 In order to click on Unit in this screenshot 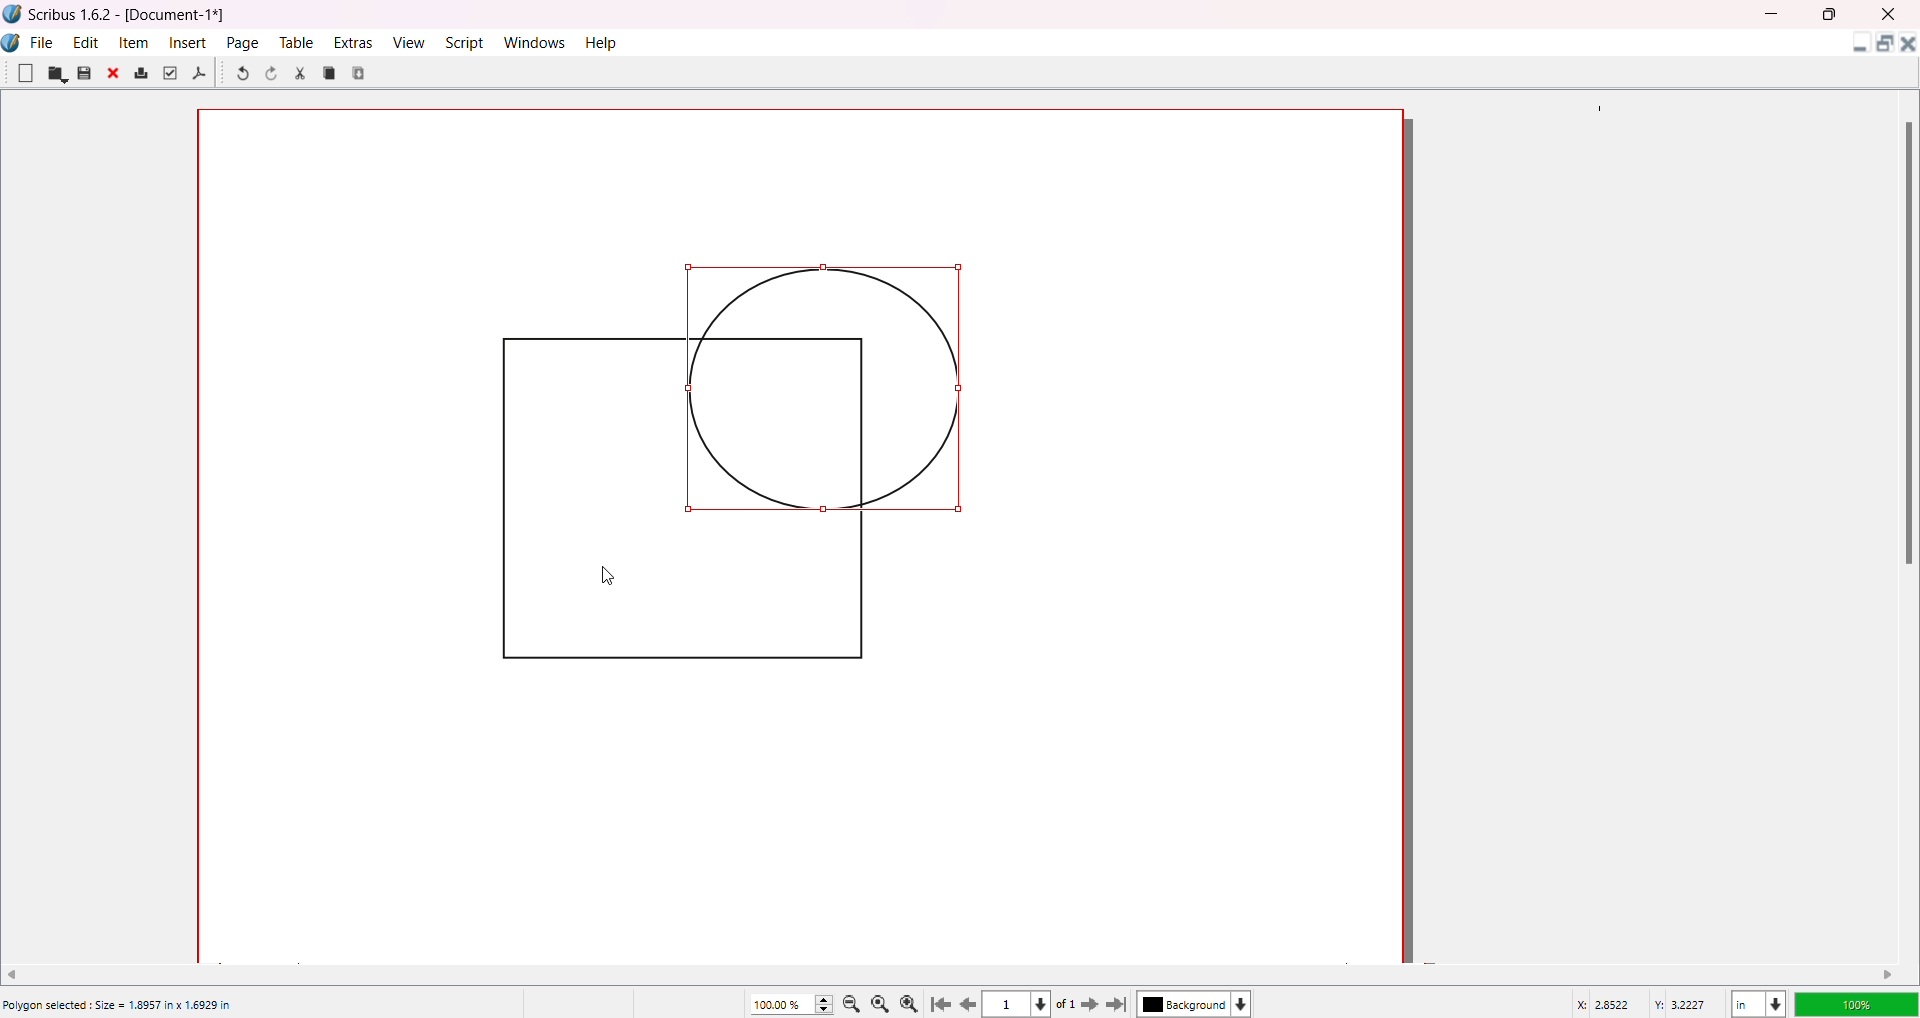, I will do `click(1757, 1001)`.